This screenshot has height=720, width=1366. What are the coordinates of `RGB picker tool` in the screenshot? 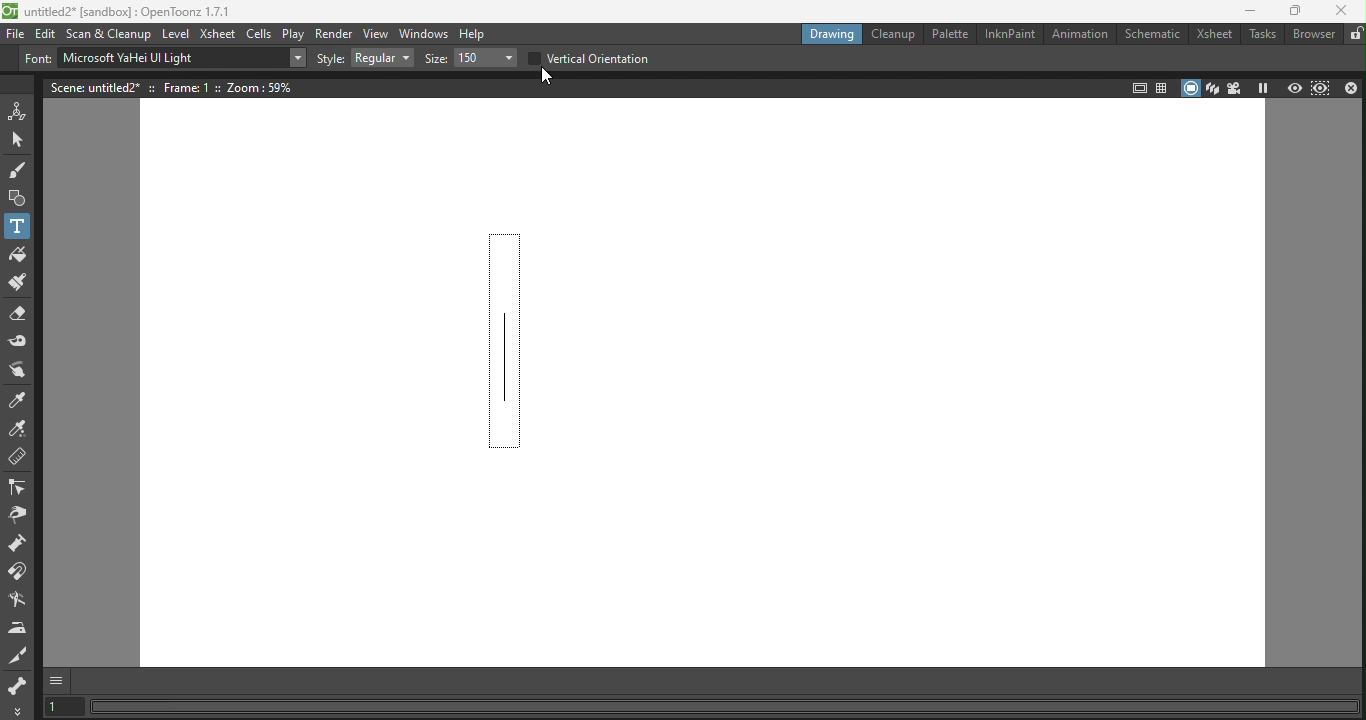 It's located at (18, 425).